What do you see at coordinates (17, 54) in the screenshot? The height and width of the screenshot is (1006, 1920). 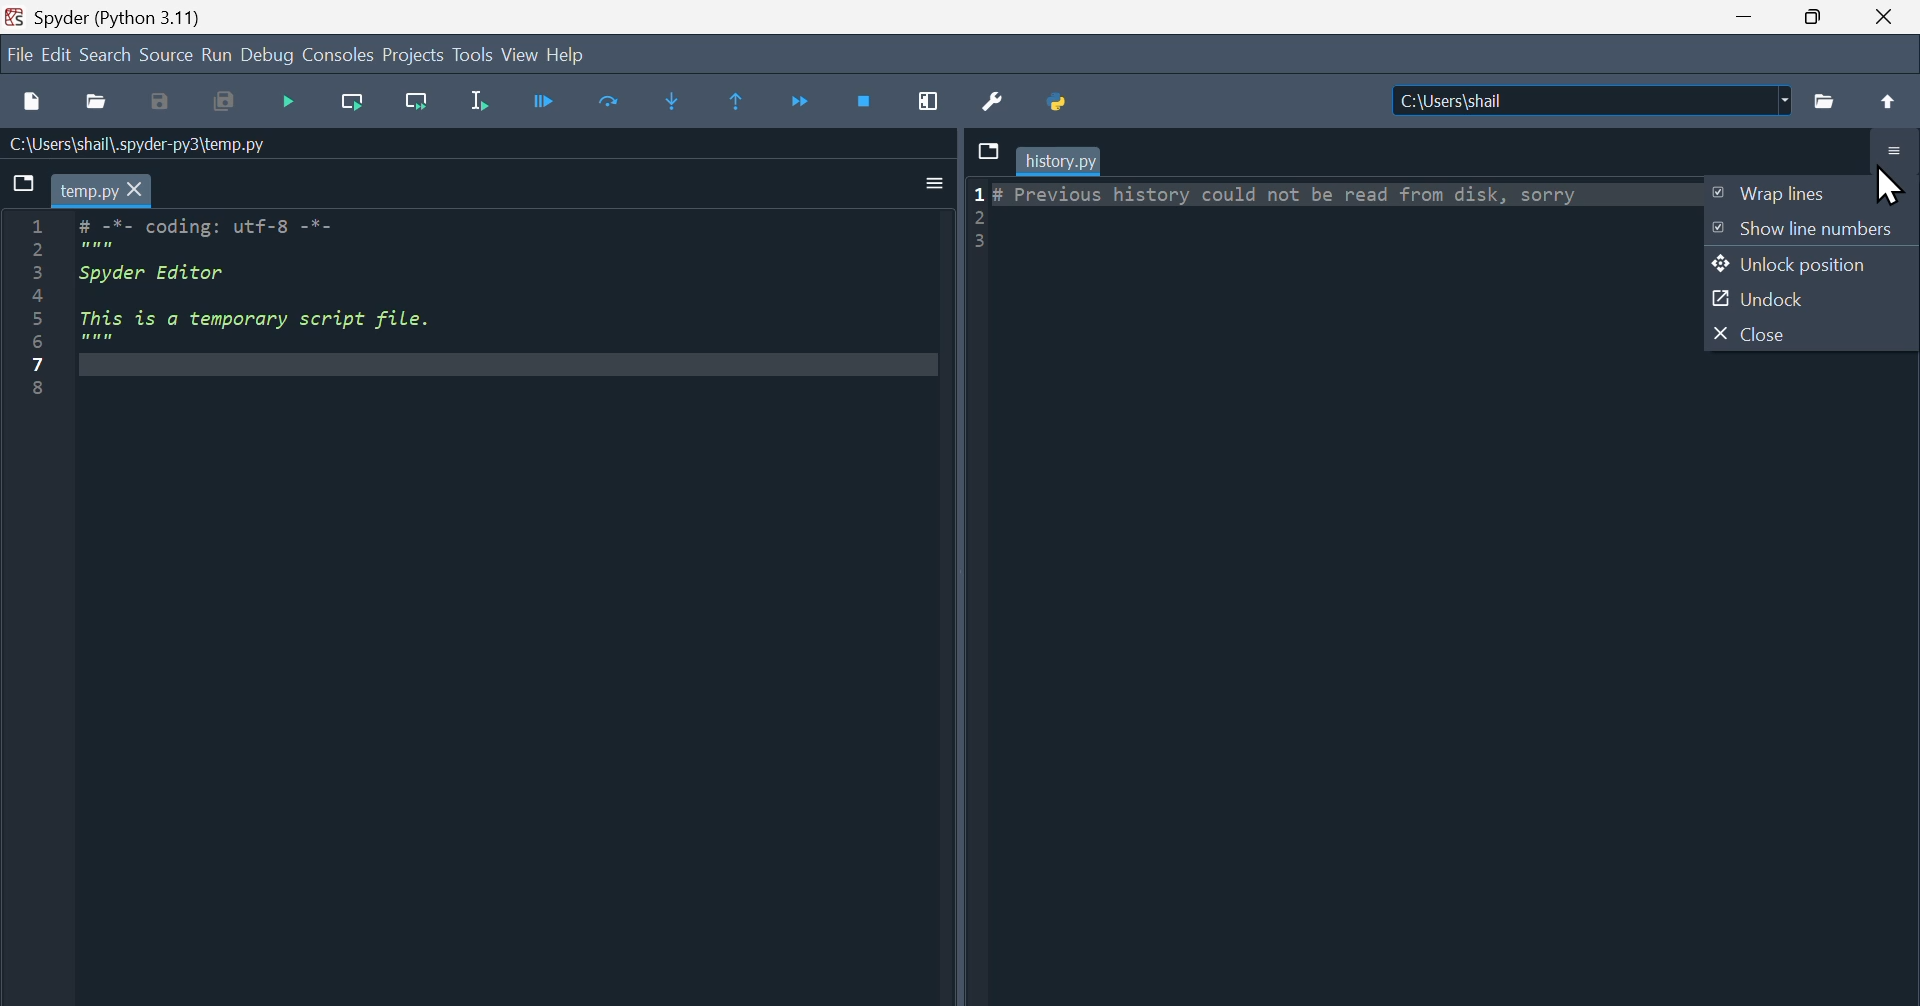 I see `File` at bounding box center [17, 54].